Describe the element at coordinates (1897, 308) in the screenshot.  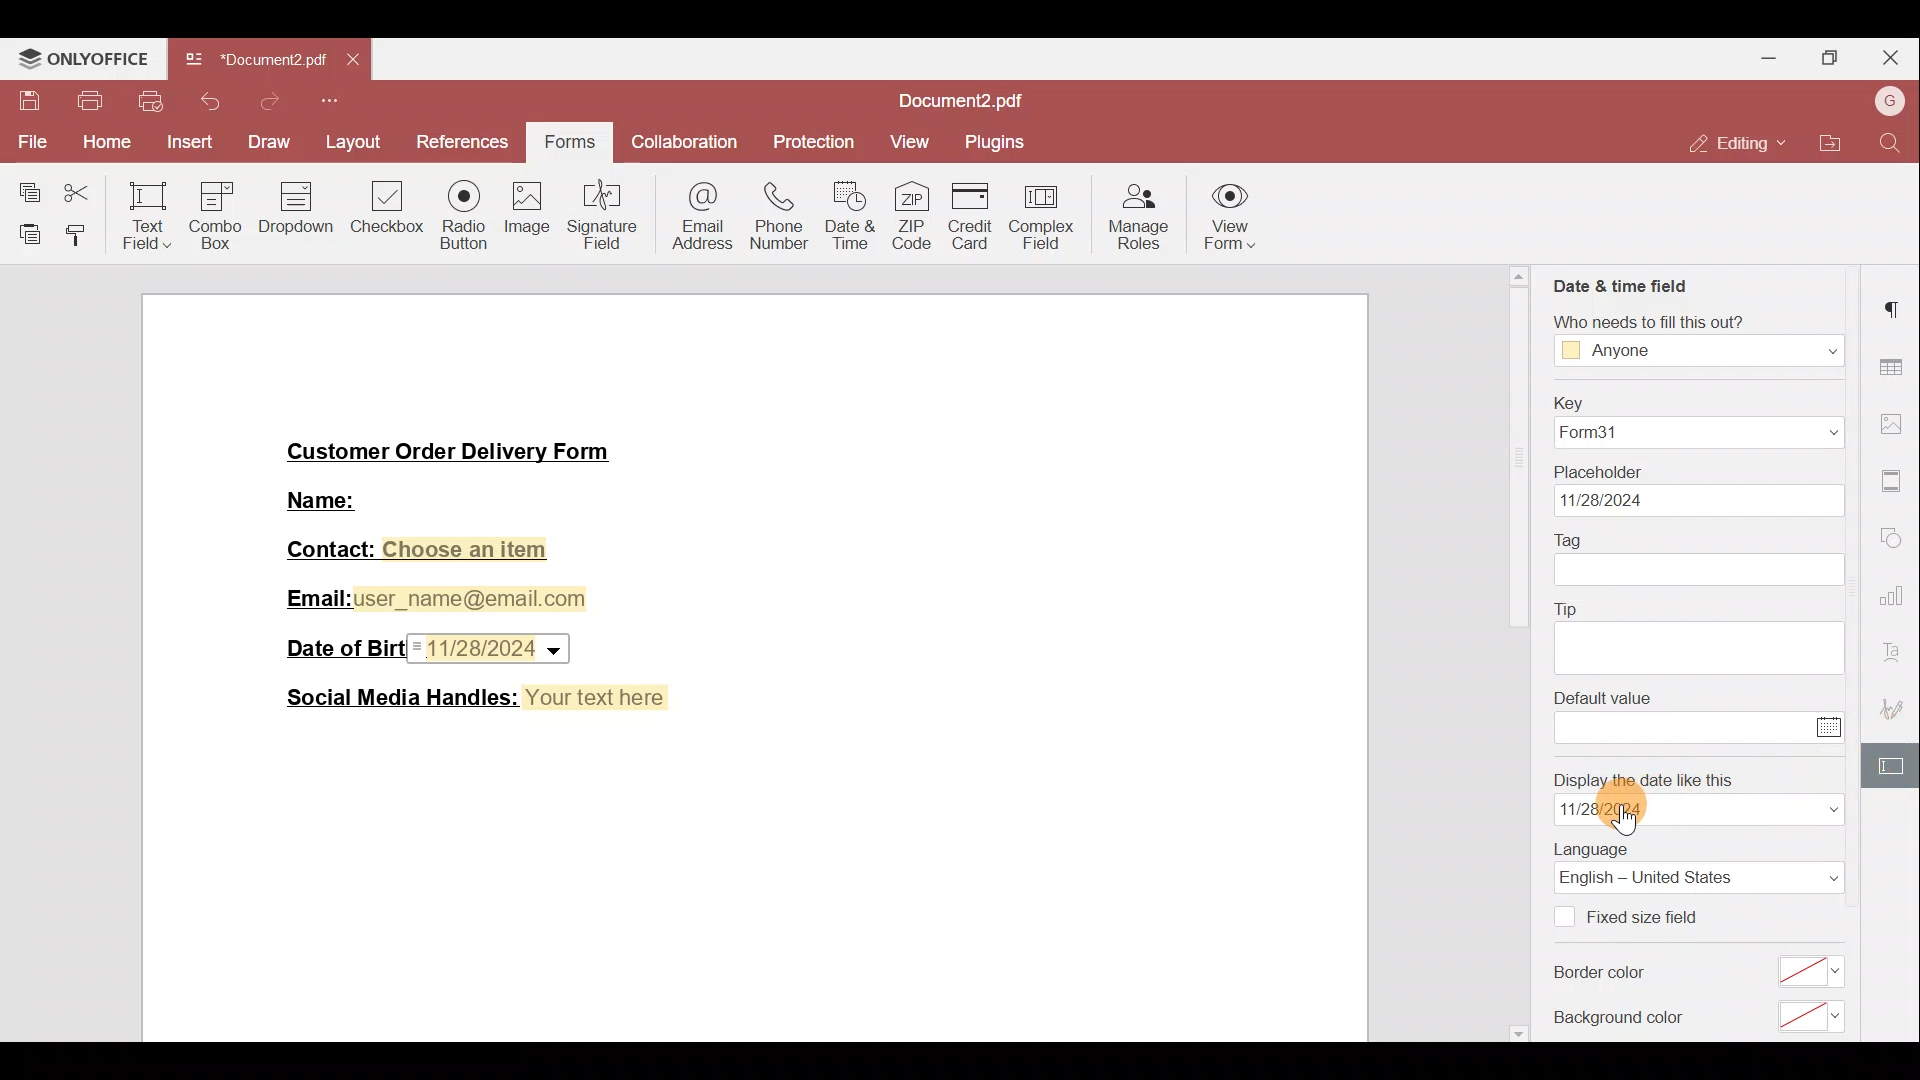
I see `Paragraph settings` at that location.